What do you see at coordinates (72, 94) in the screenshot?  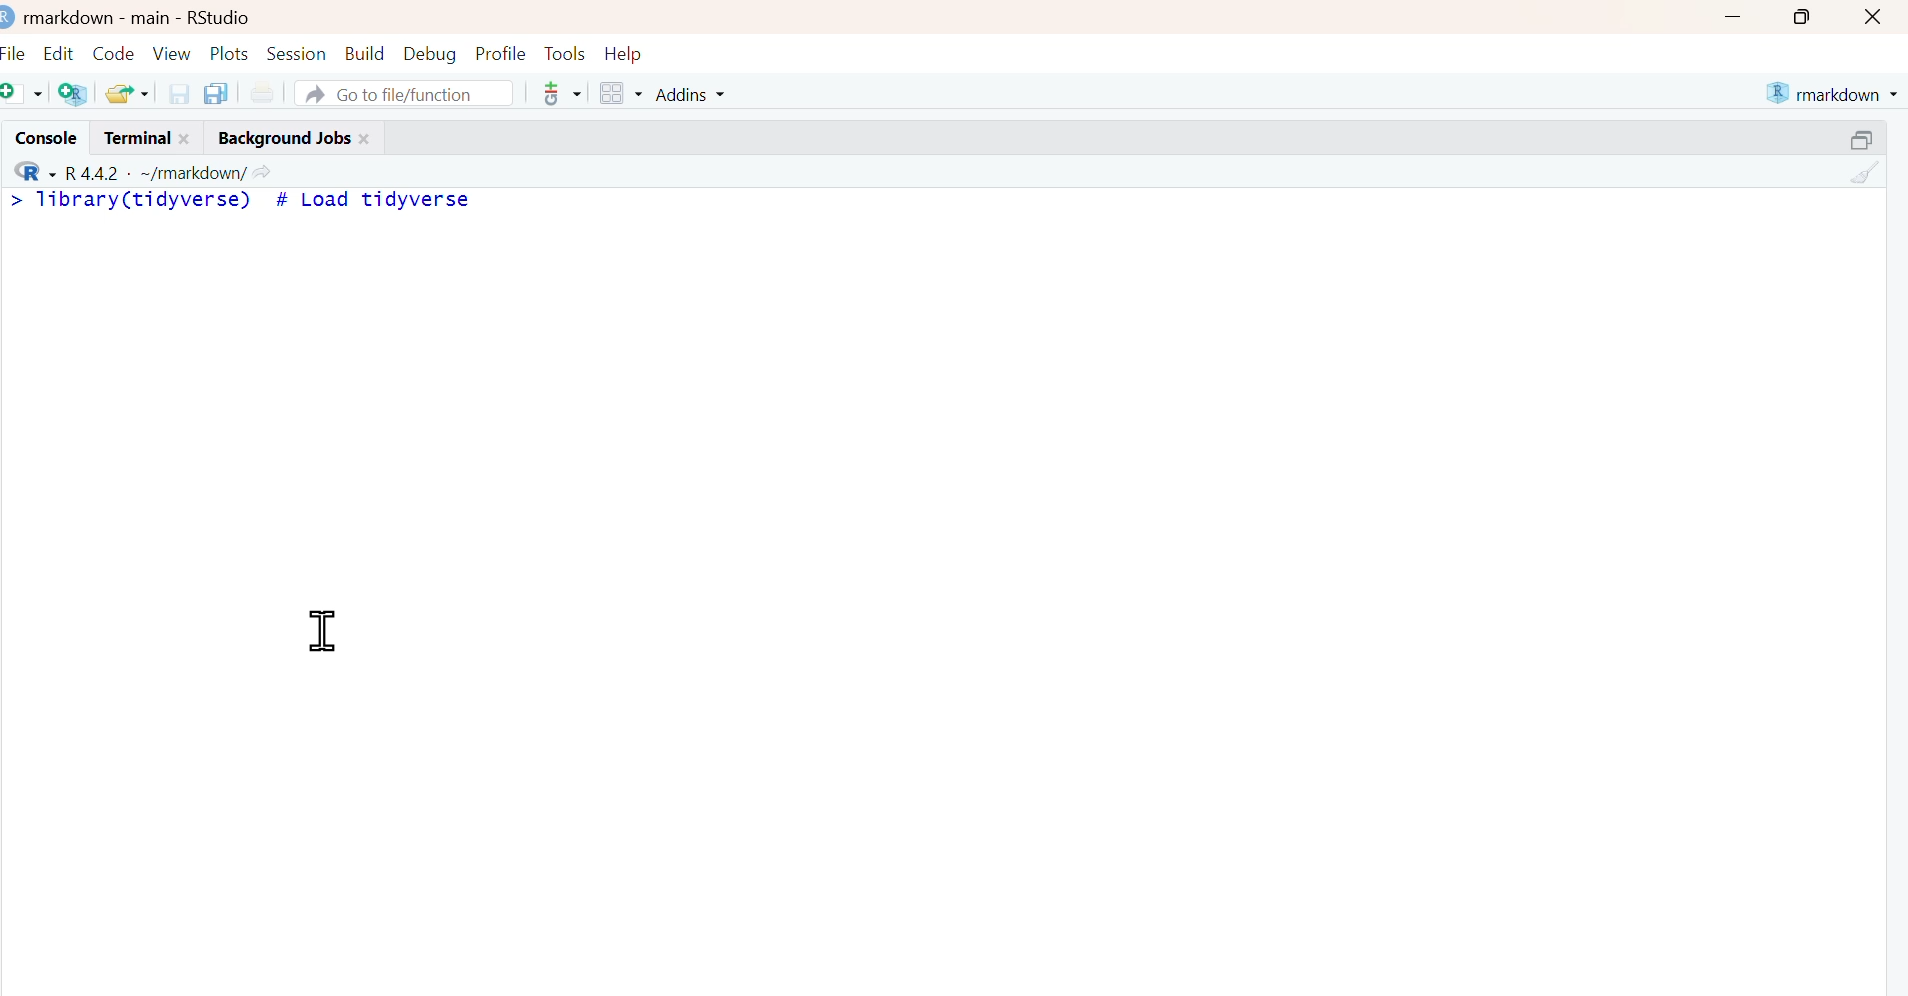 I see `create project` at bounding box center [72, 94].